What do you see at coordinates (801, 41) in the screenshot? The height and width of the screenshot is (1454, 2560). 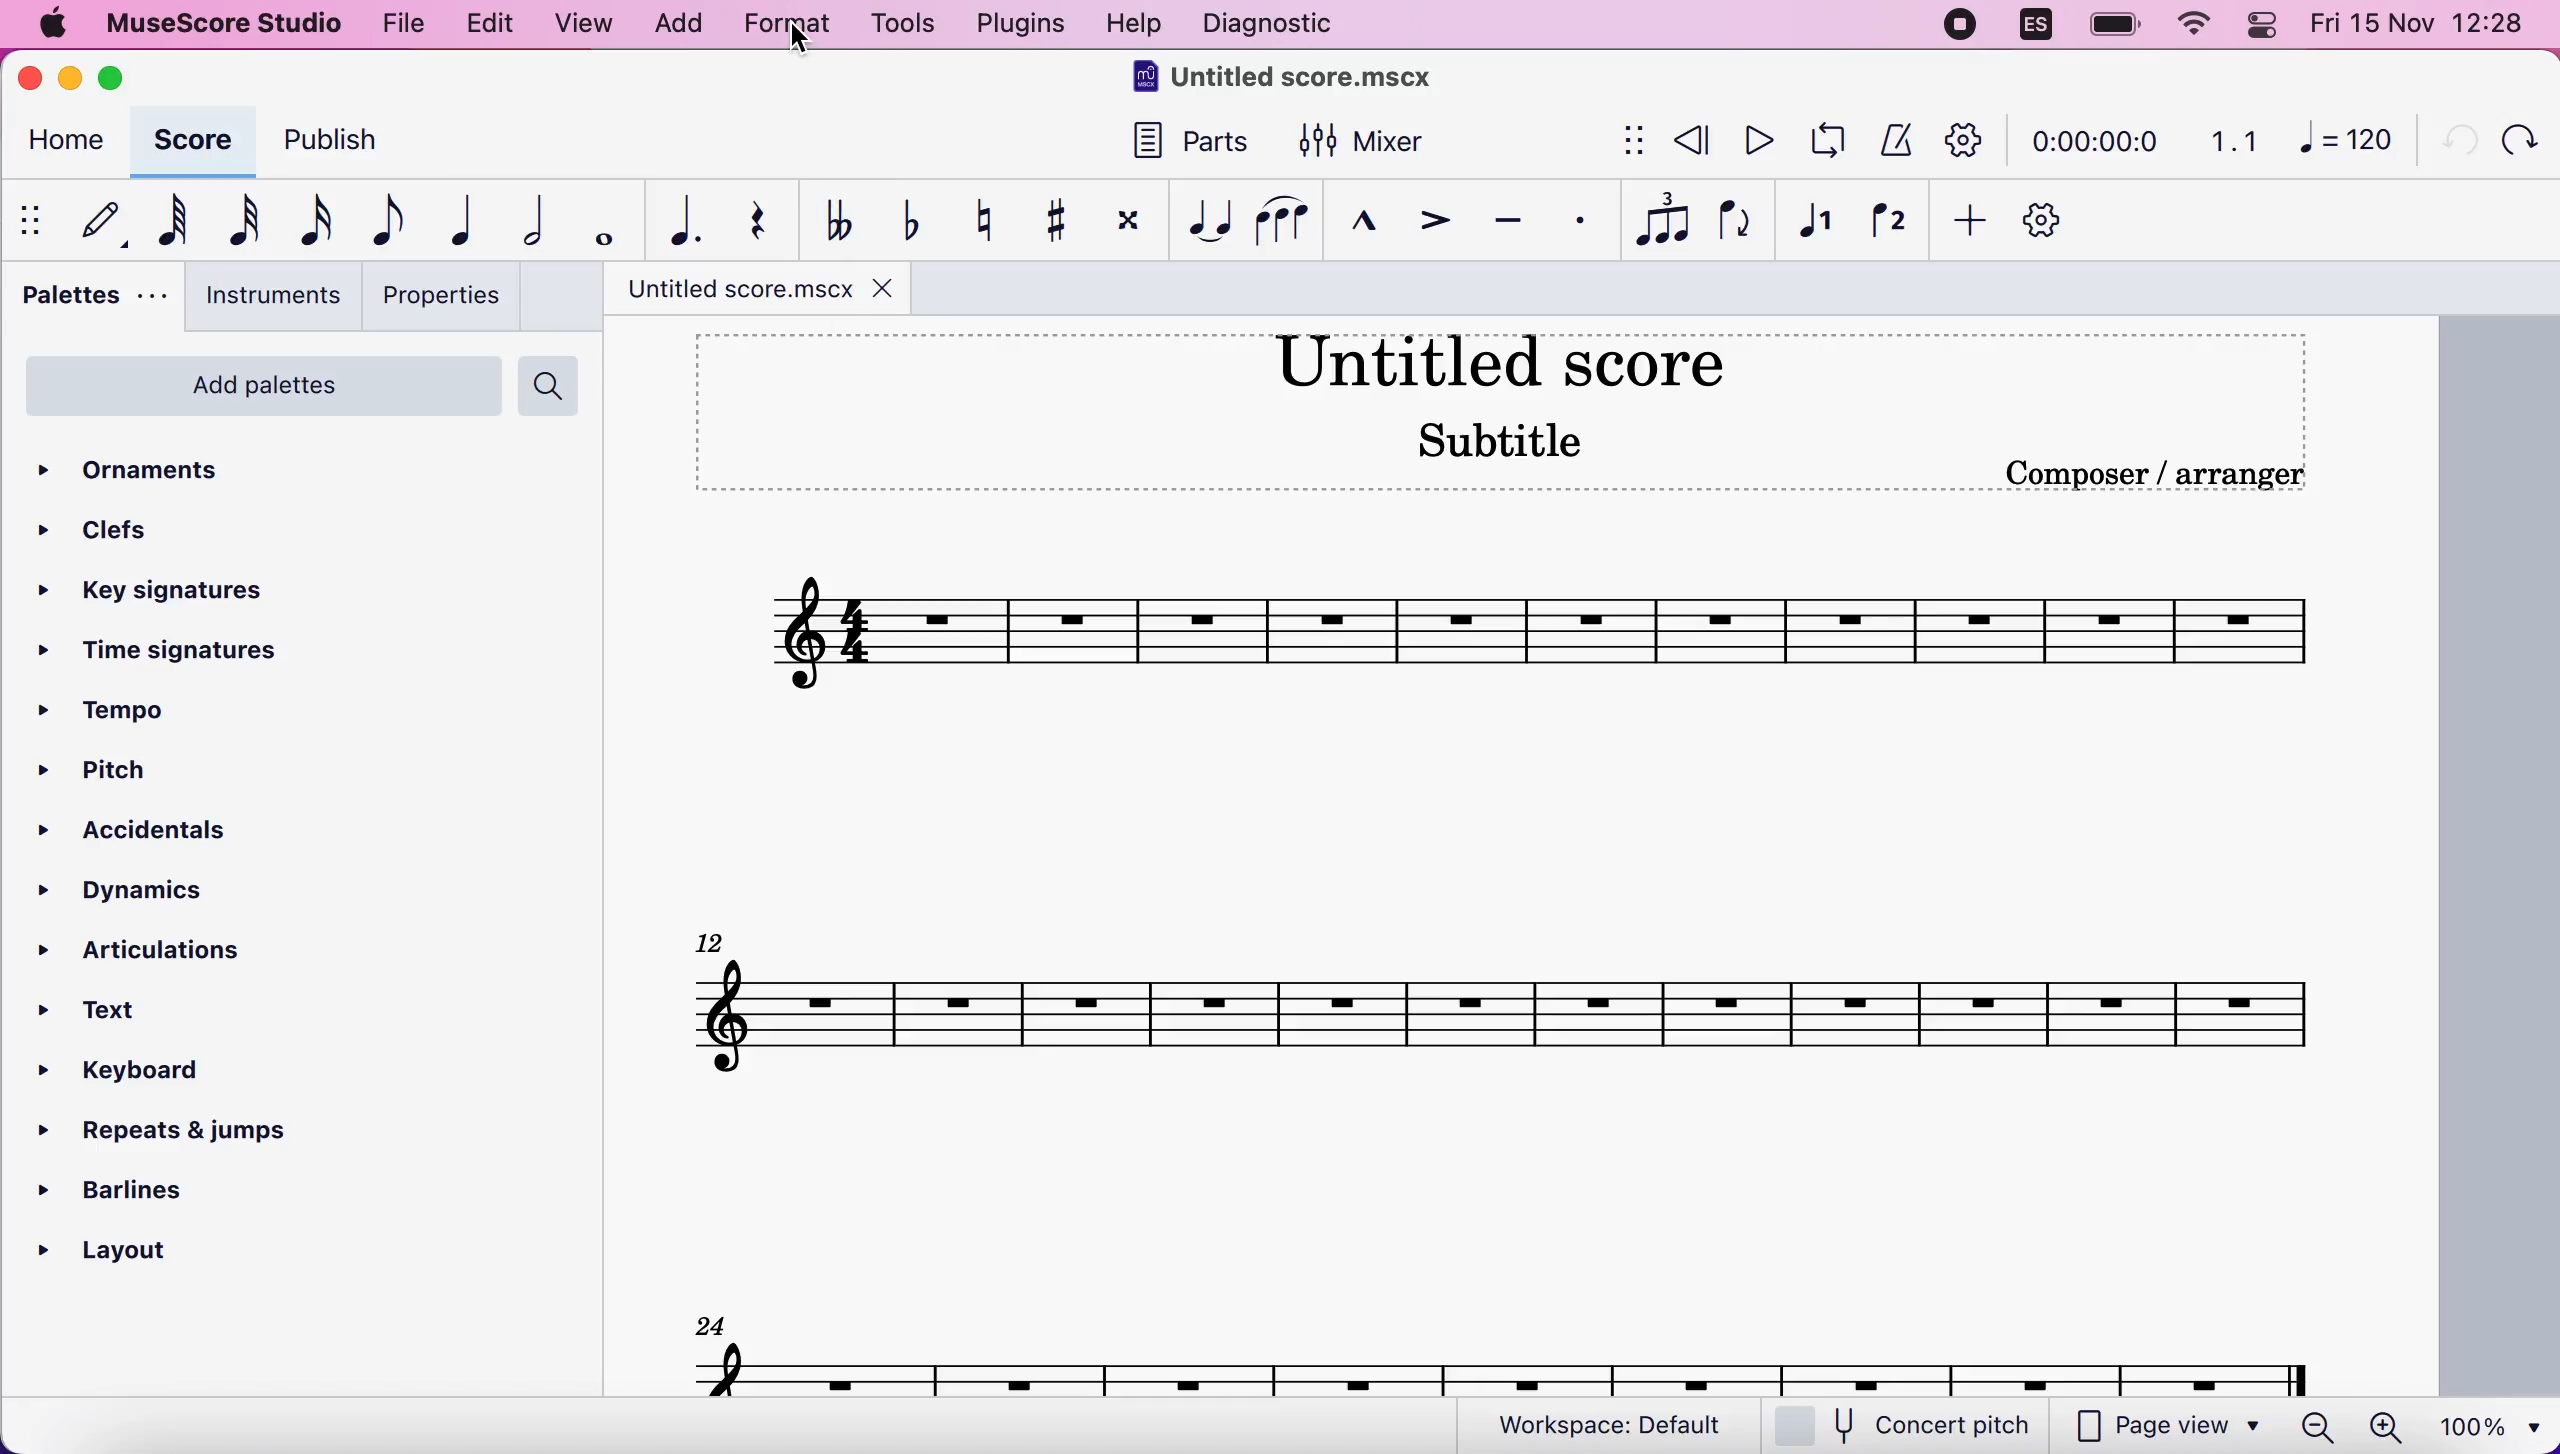 I see `cursor` at bounding box center [801, 41].